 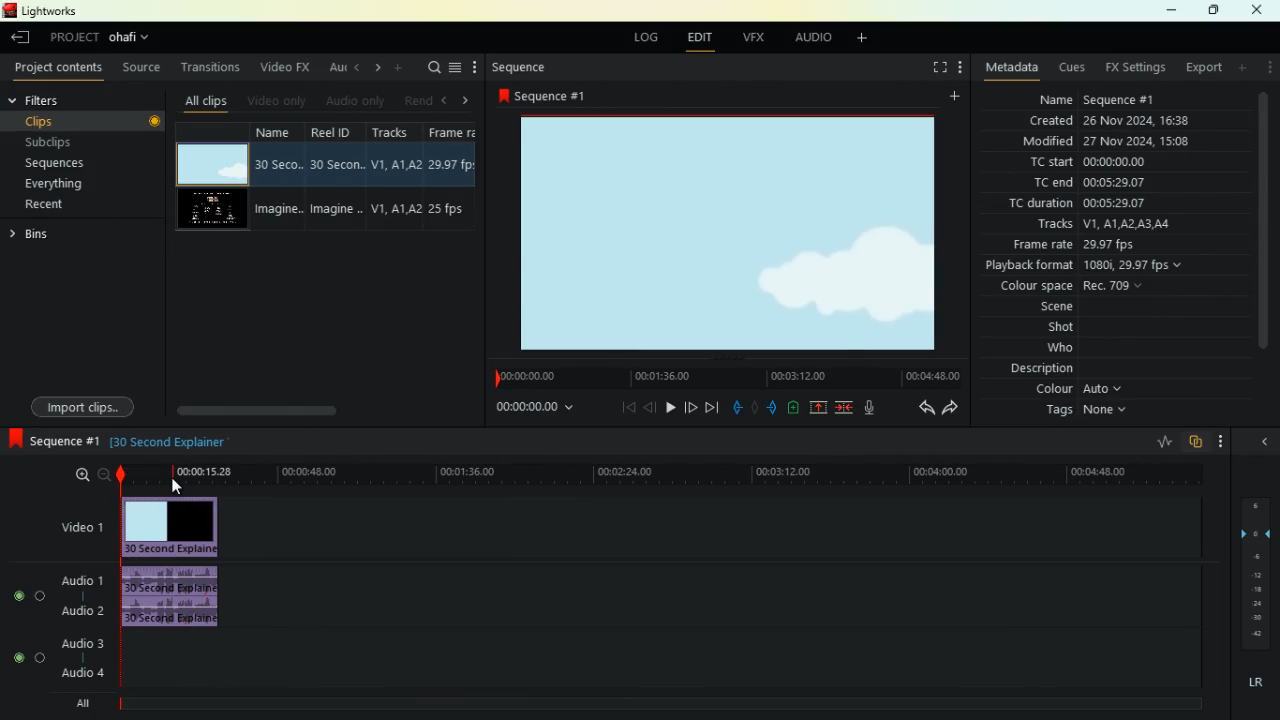 What do you see at coordinates (1051, 183) in the screenshot?
I see `tc end` at bounding box center [1051, 183].